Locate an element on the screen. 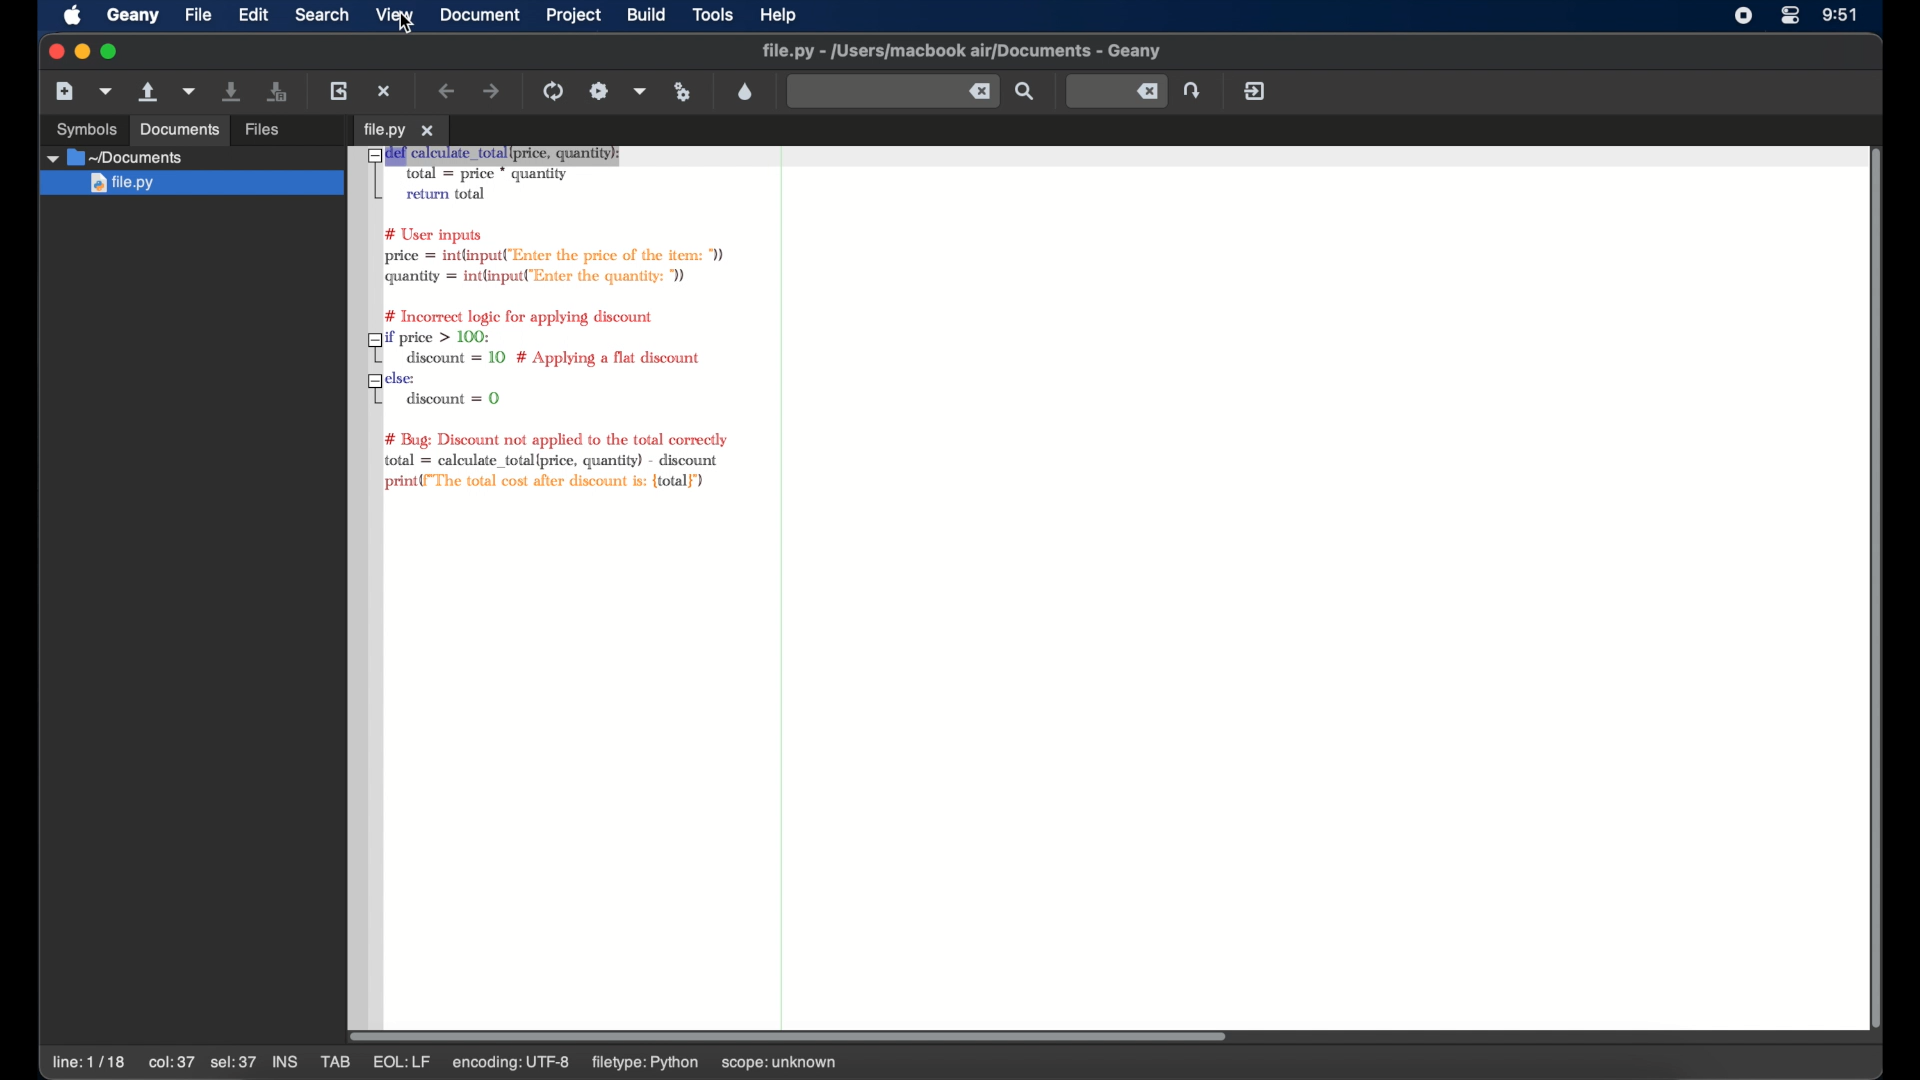 The width and height of the screenshot is (1920, 1080). col:37 is located at coordinates (172, 1062).